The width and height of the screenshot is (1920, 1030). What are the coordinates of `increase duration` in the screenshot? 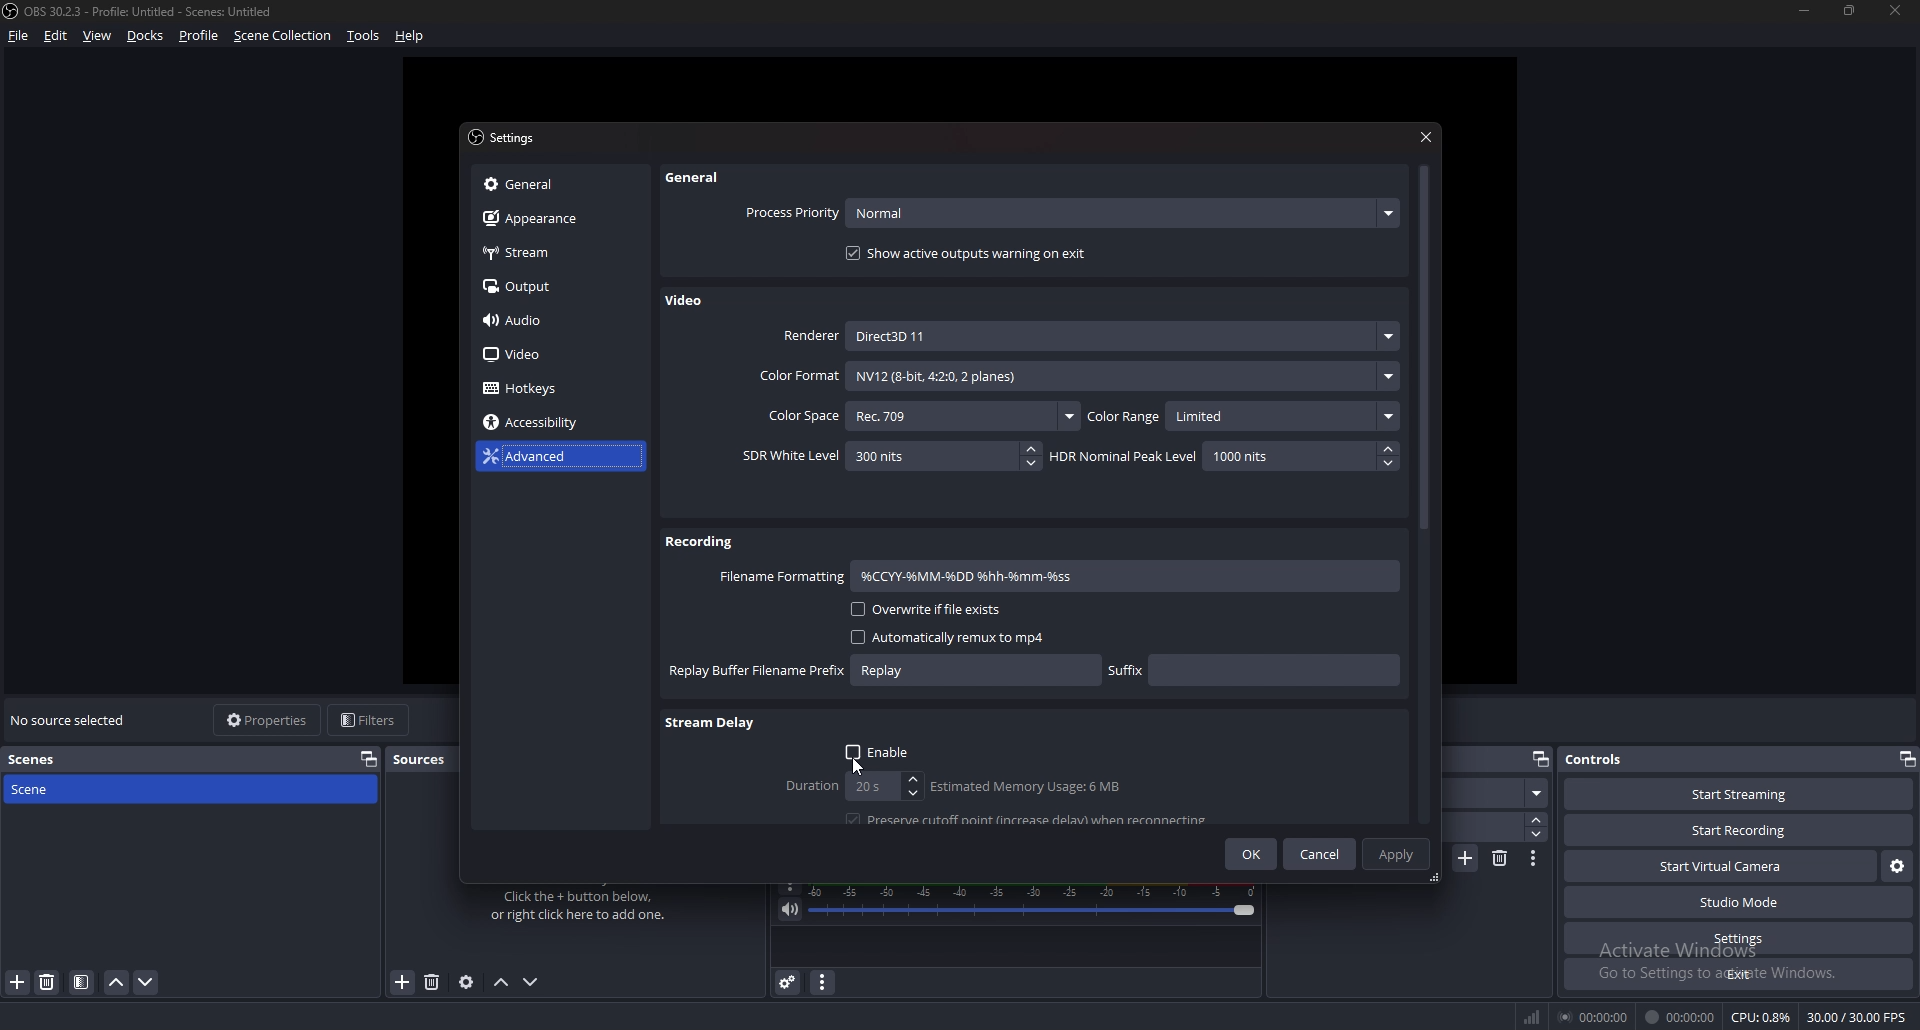 It's located at (1537, 820).